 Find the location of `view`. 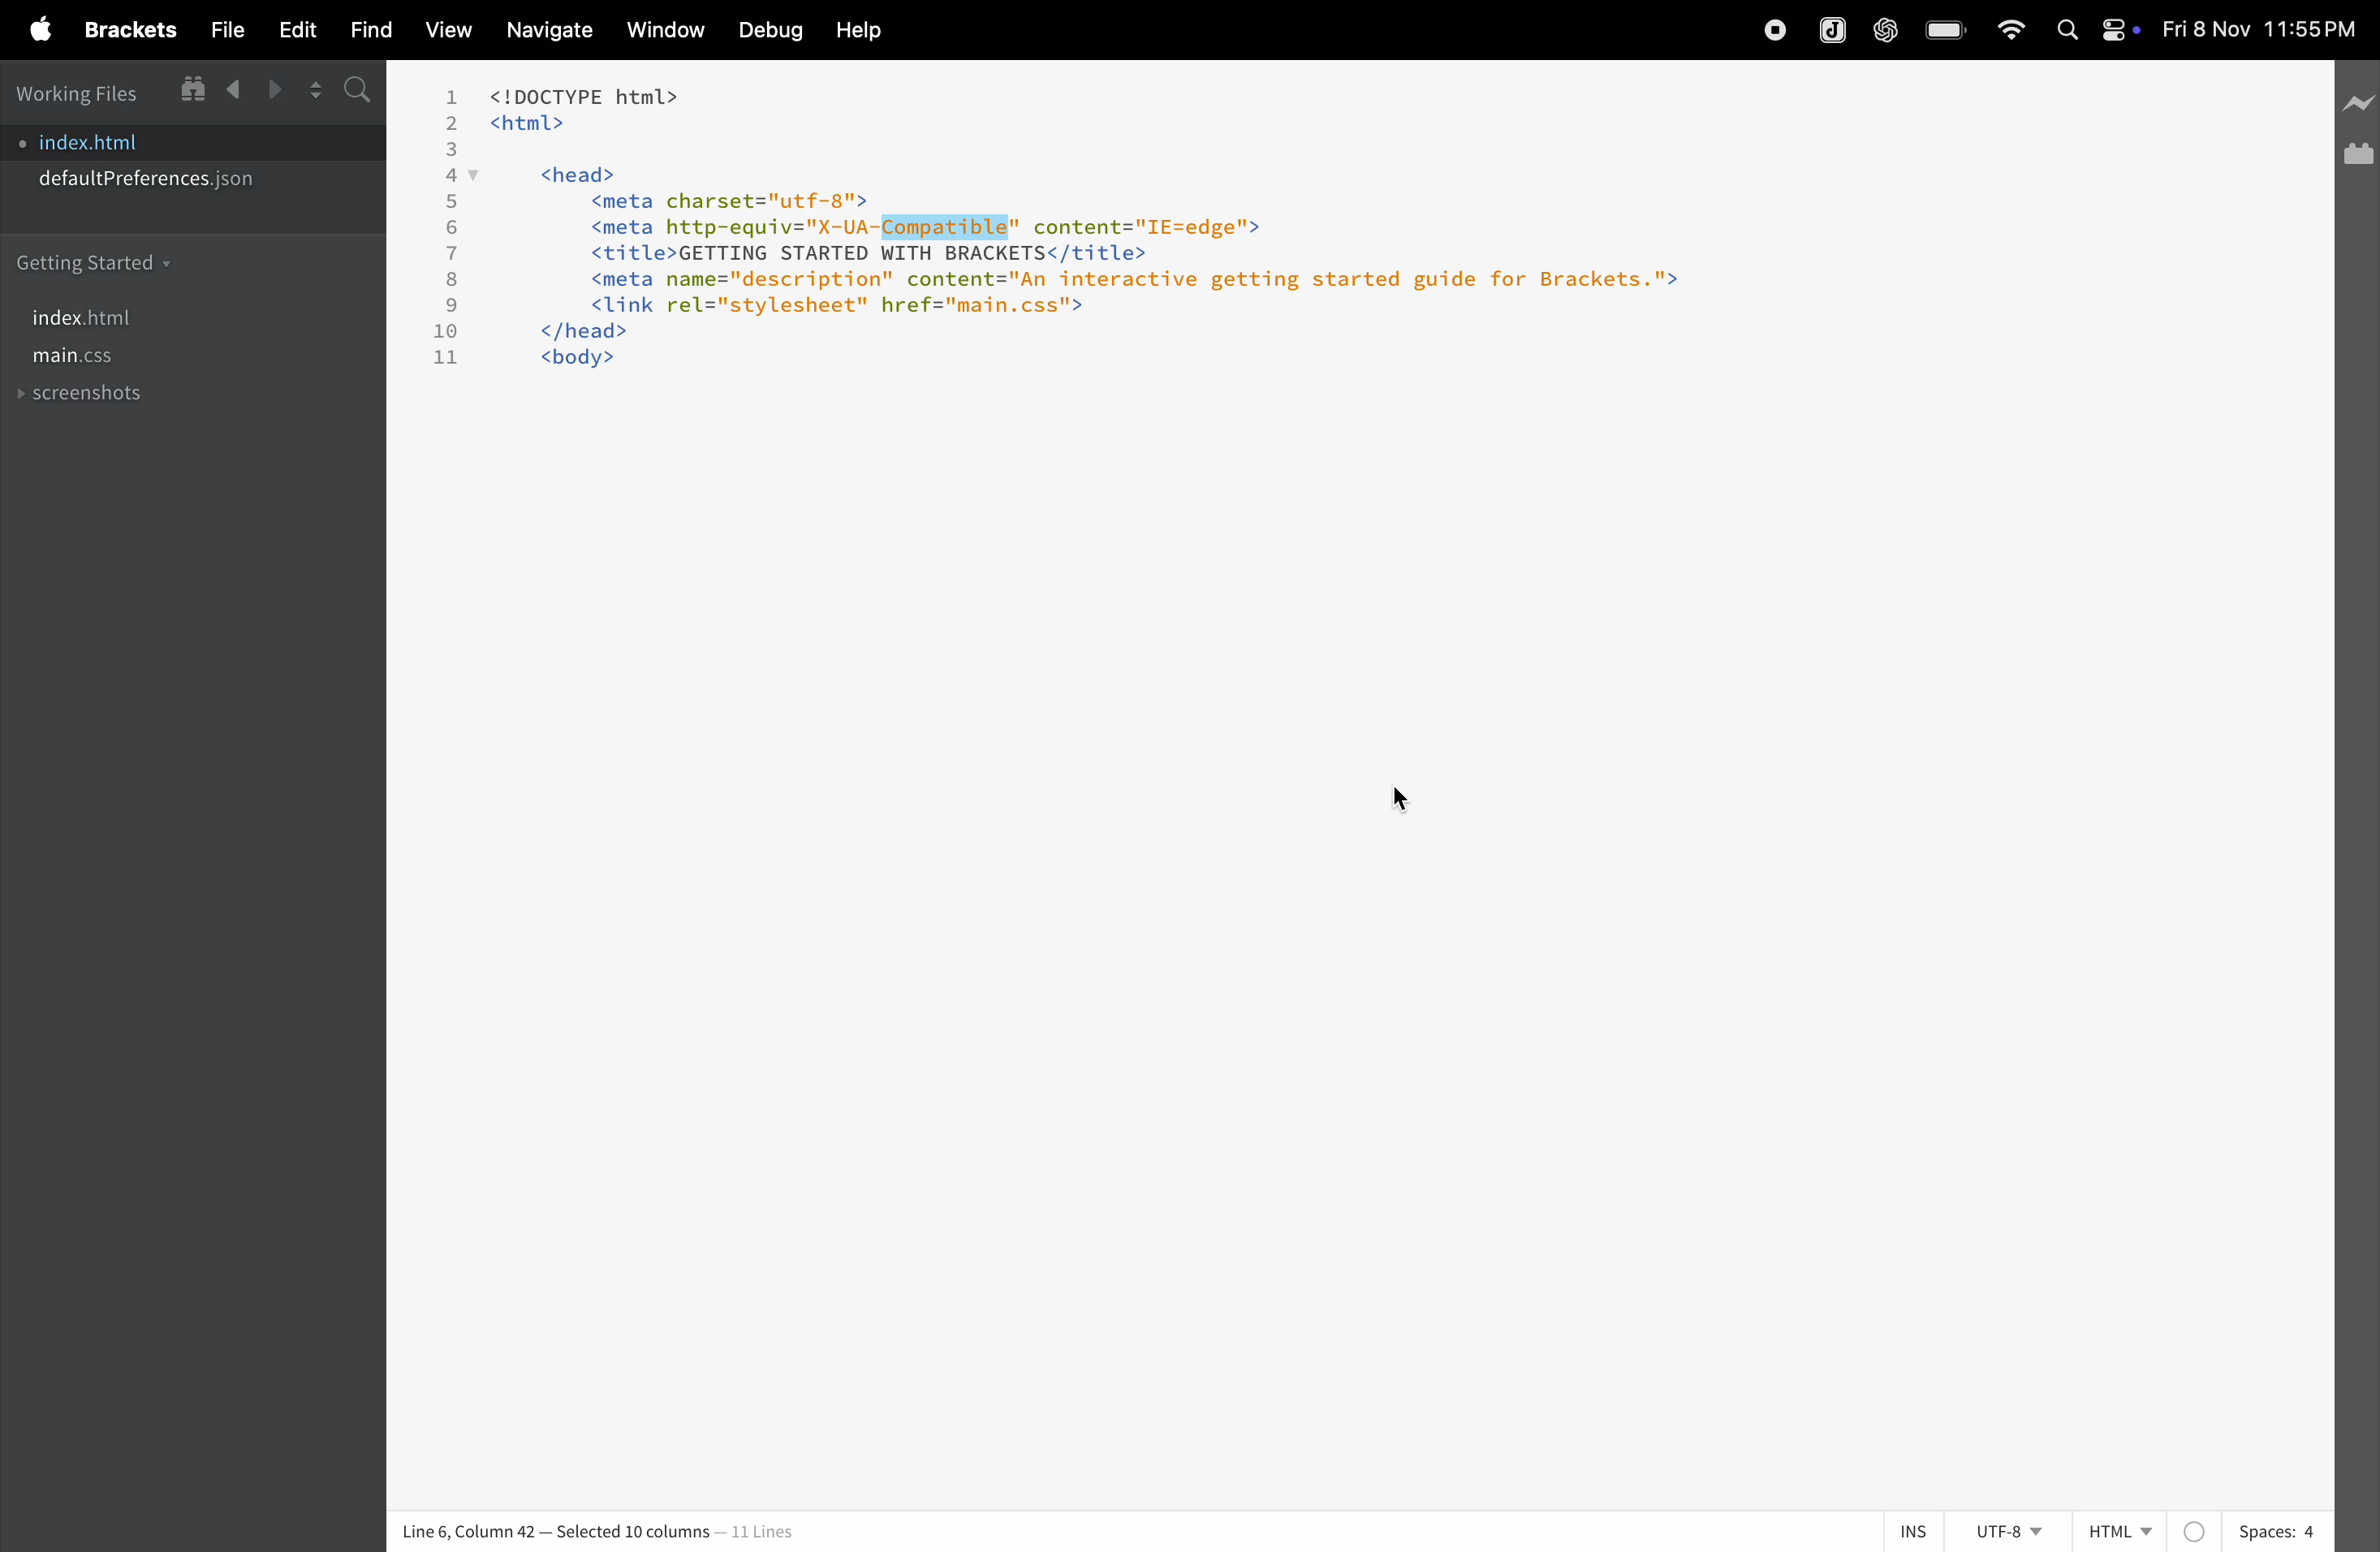

view is located at coordinates (447, 33).